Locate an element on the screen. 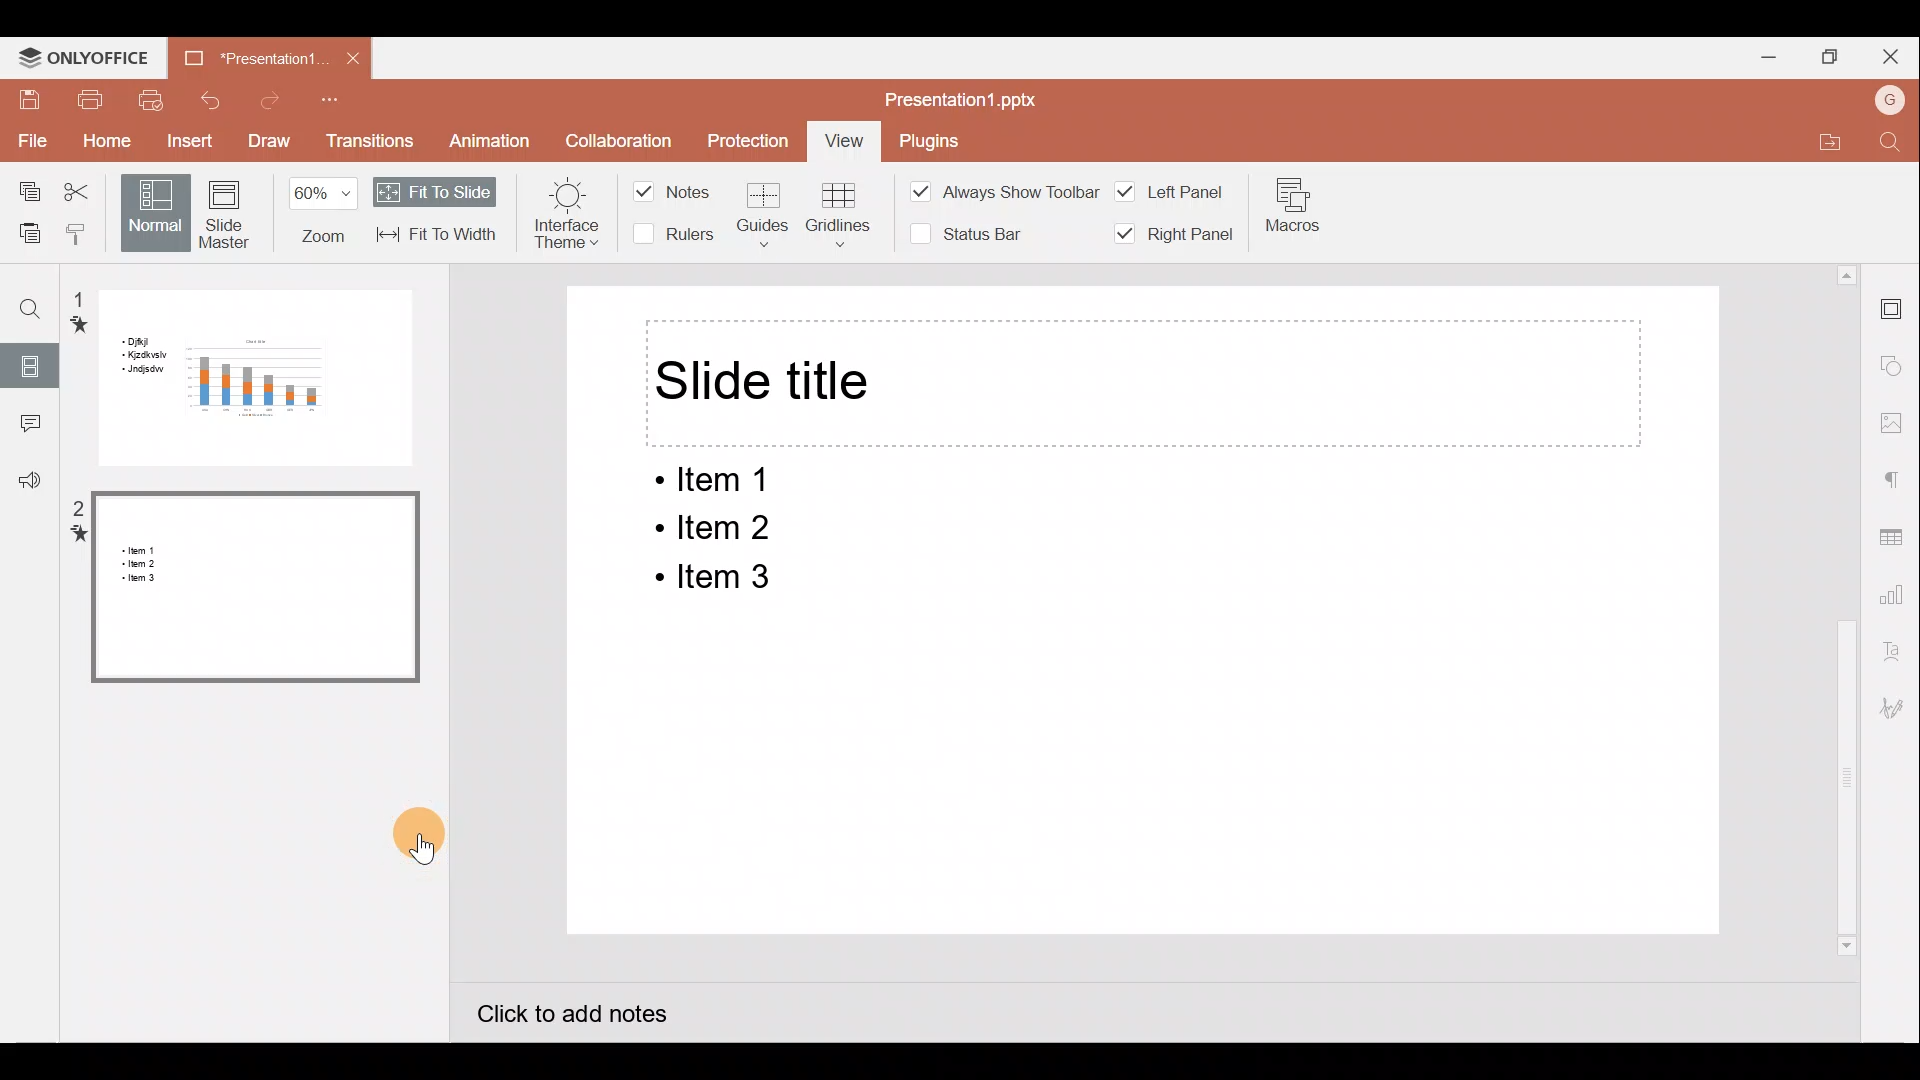 This screenshot has height=1080, width=1920. Status bar is located at coordinates (977, 231).